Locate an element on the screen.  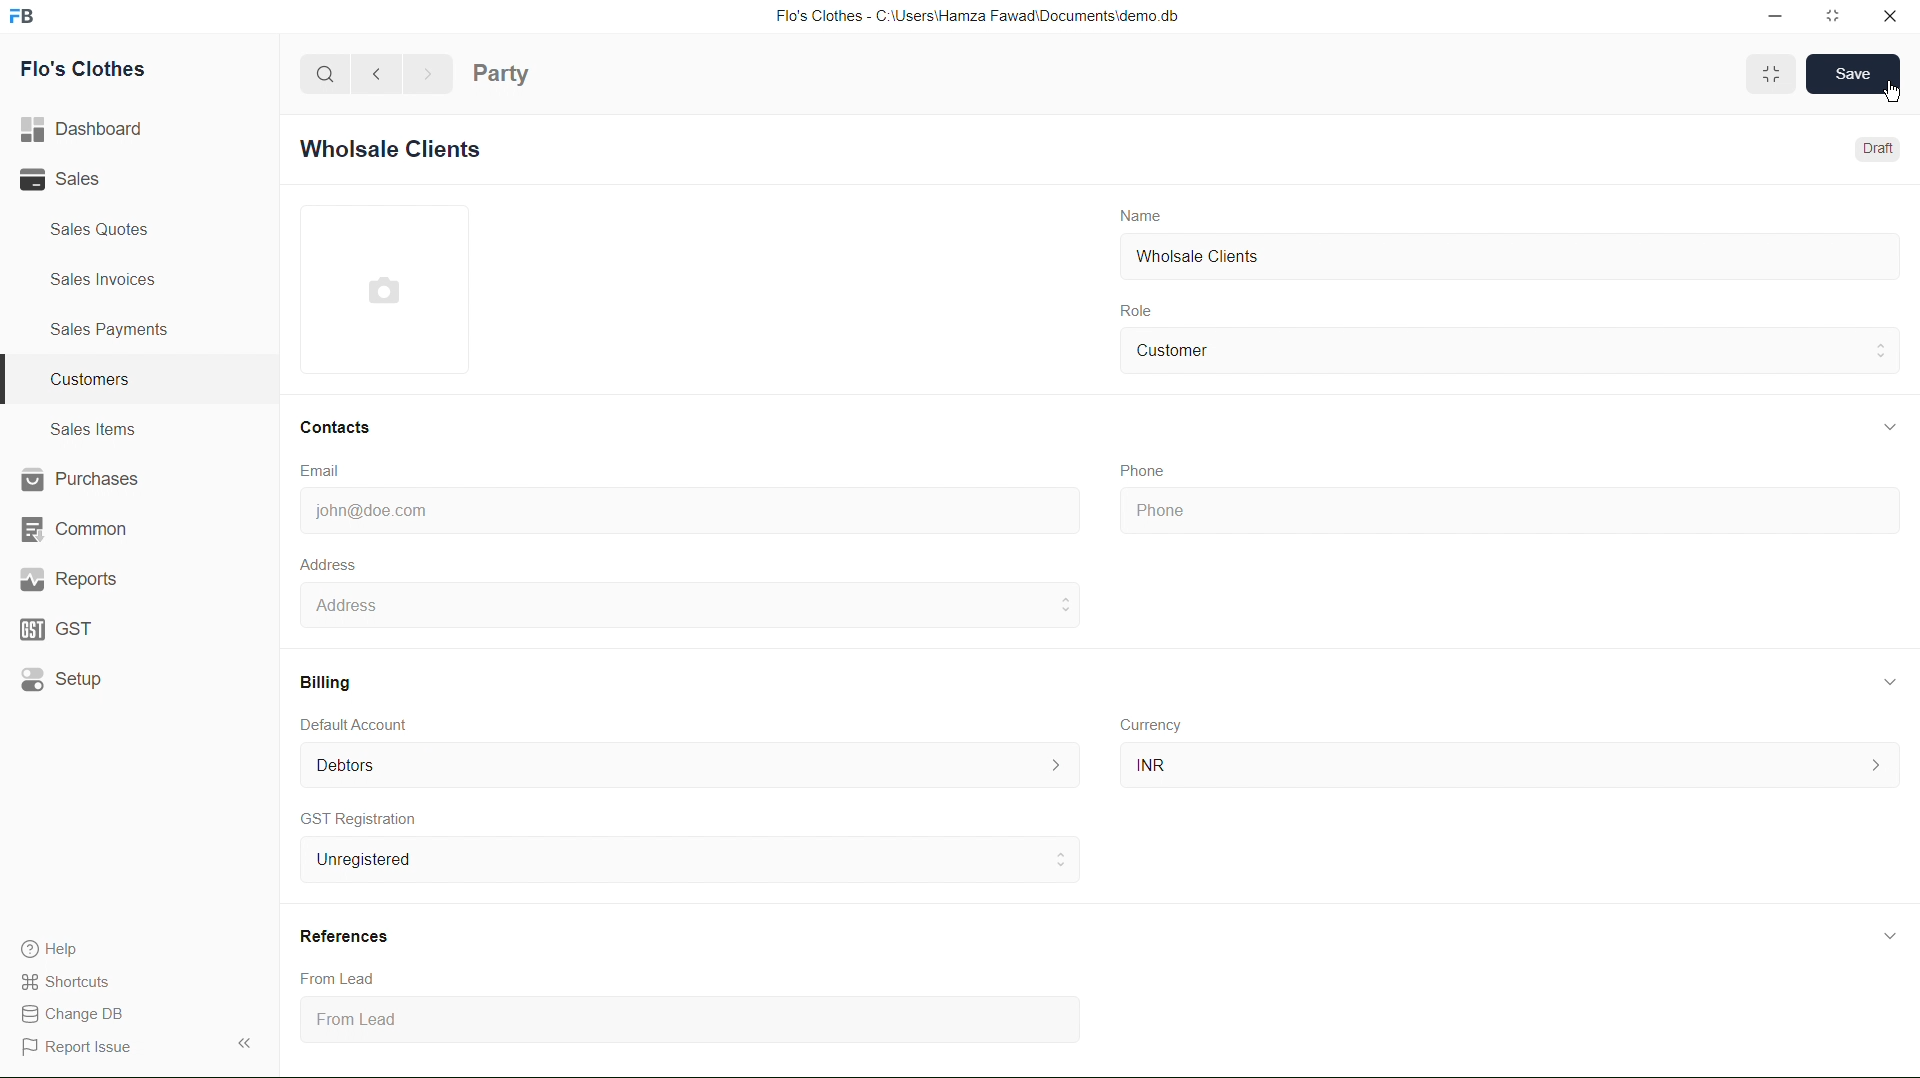
Shortcuts is located at coordinates (78, 981).